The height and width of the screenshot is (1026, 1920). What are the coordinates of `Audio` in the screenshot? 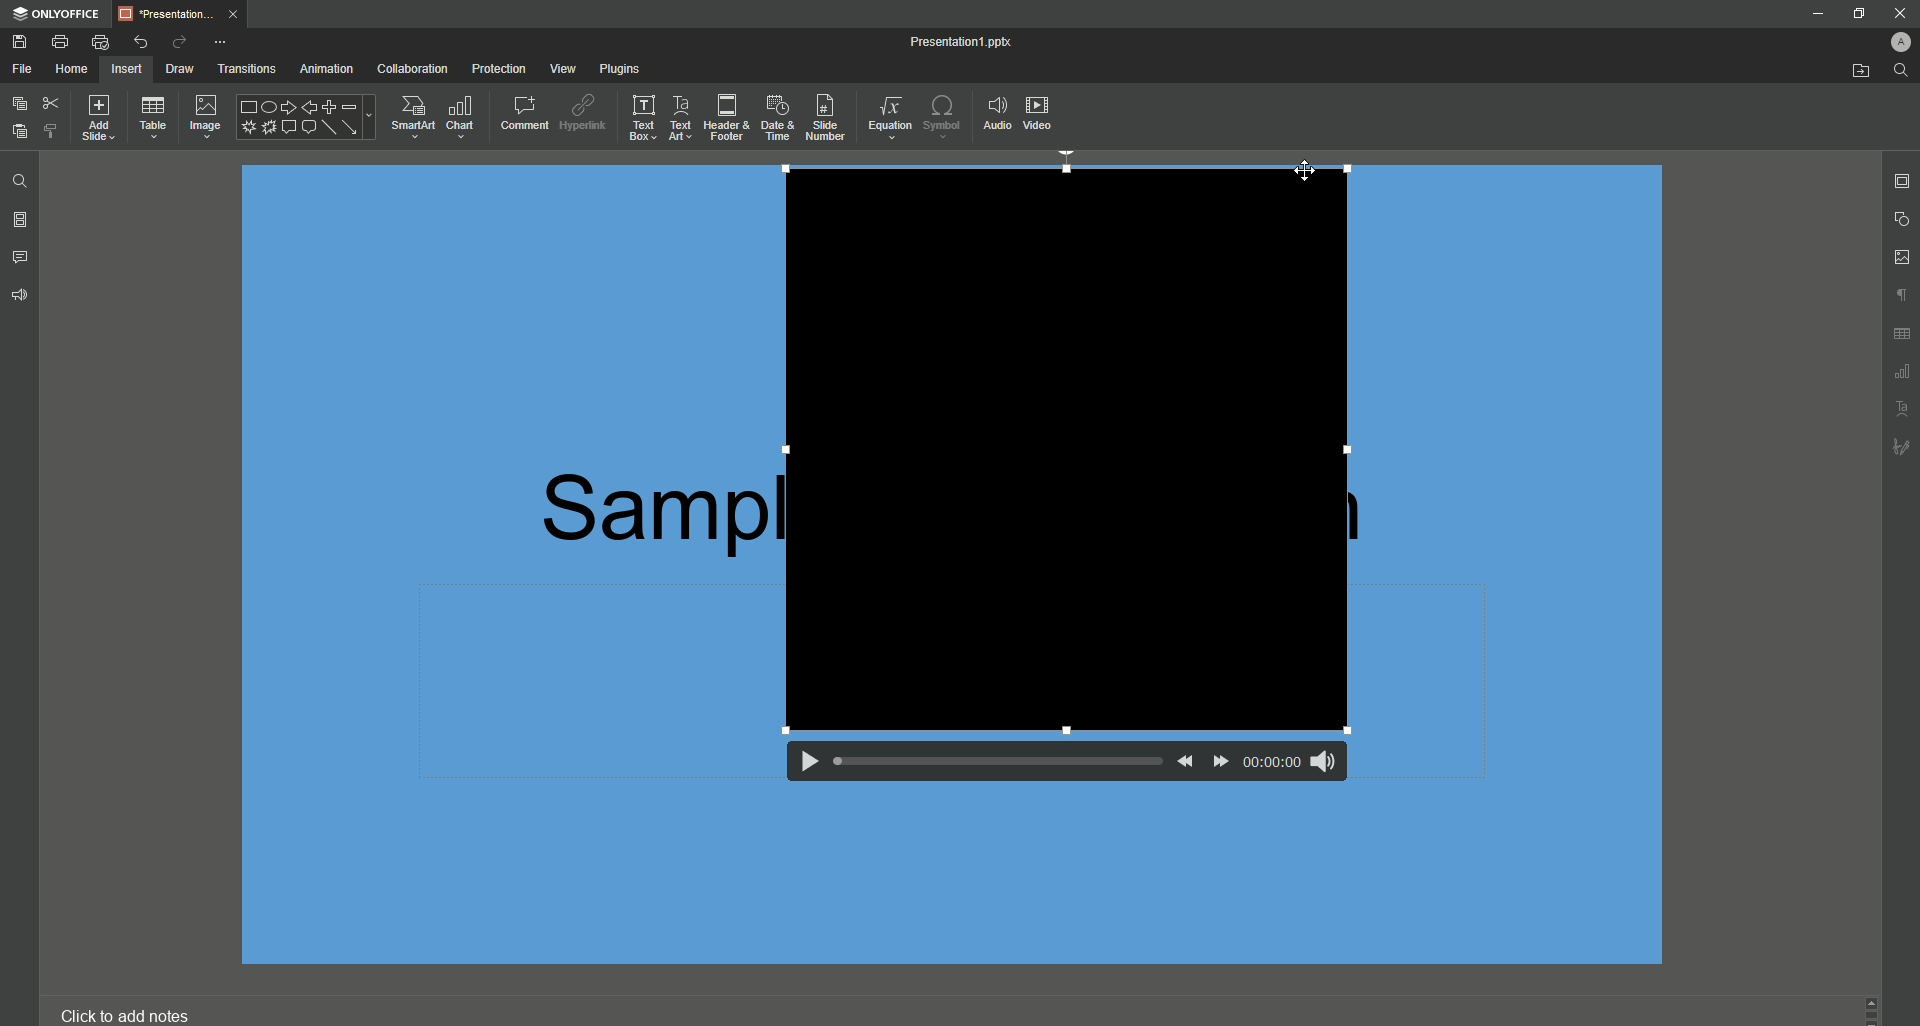 It's located at (996, 112).